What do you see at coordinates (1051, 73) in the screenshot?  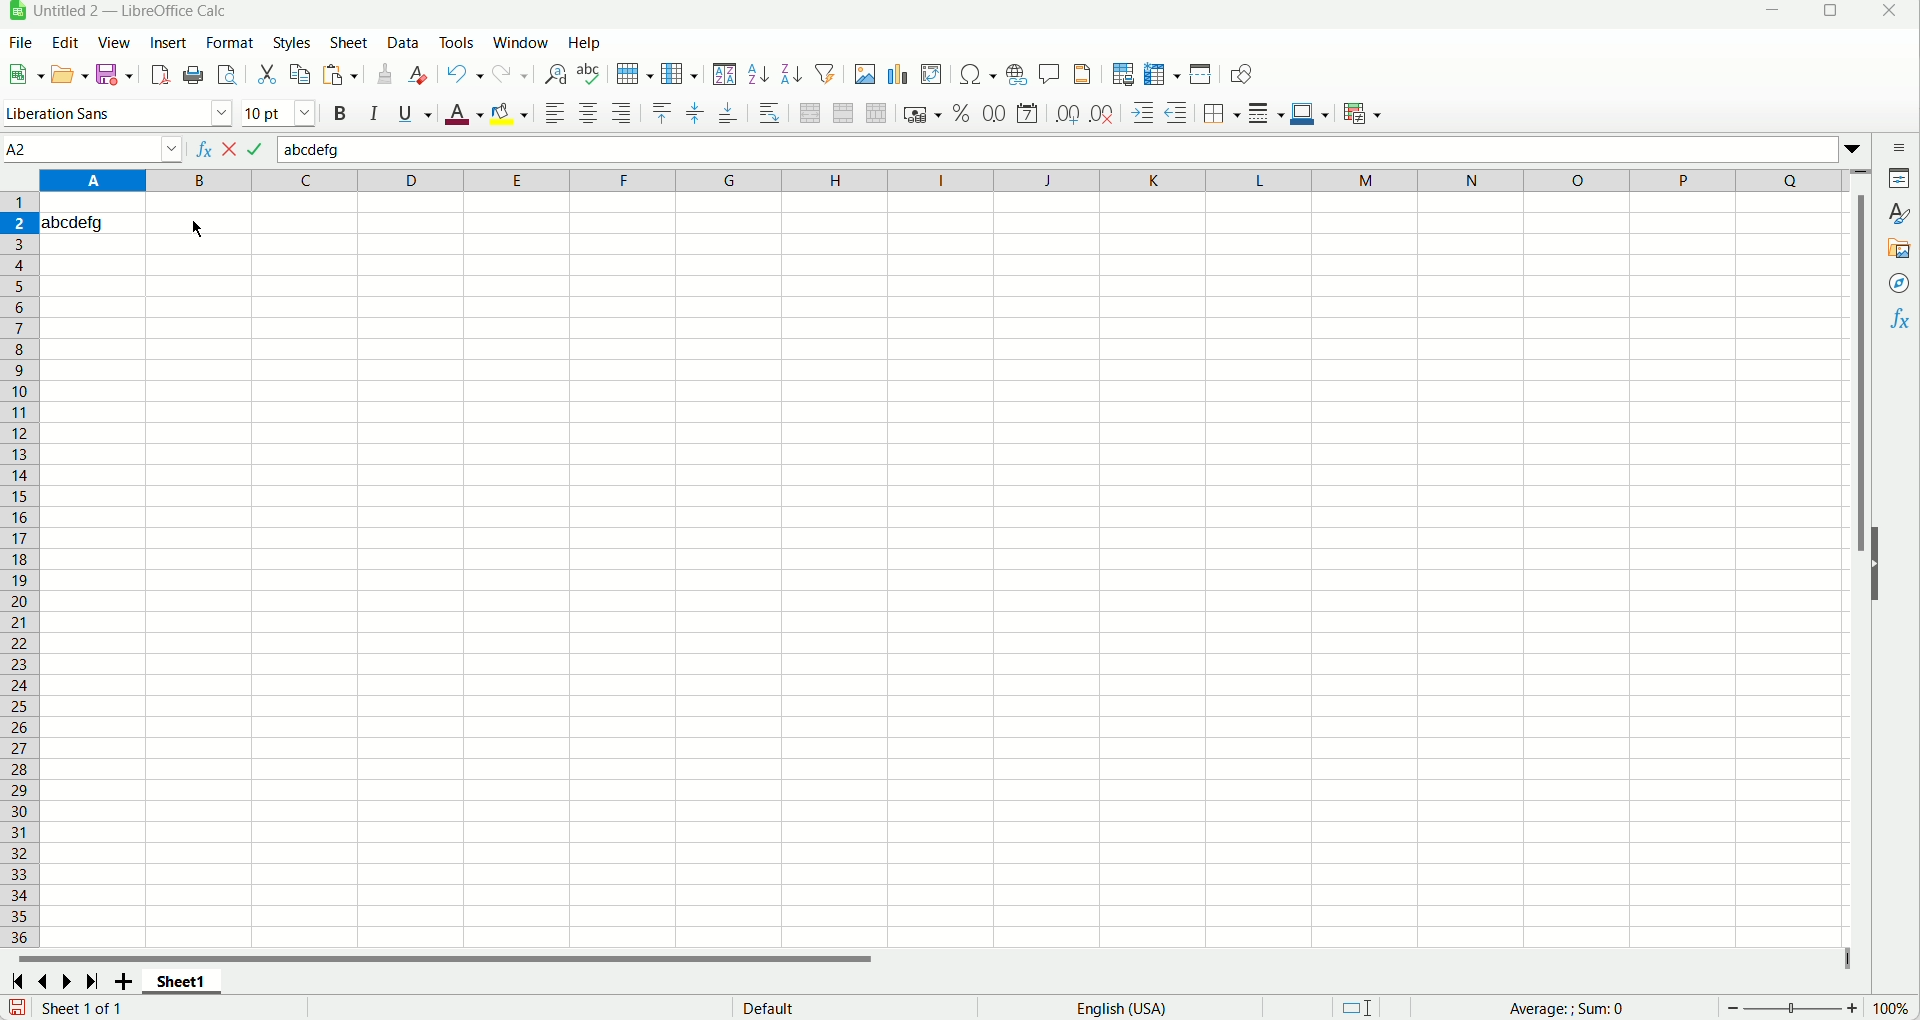 I see `insert comment` at bounding box center [1051, 73].